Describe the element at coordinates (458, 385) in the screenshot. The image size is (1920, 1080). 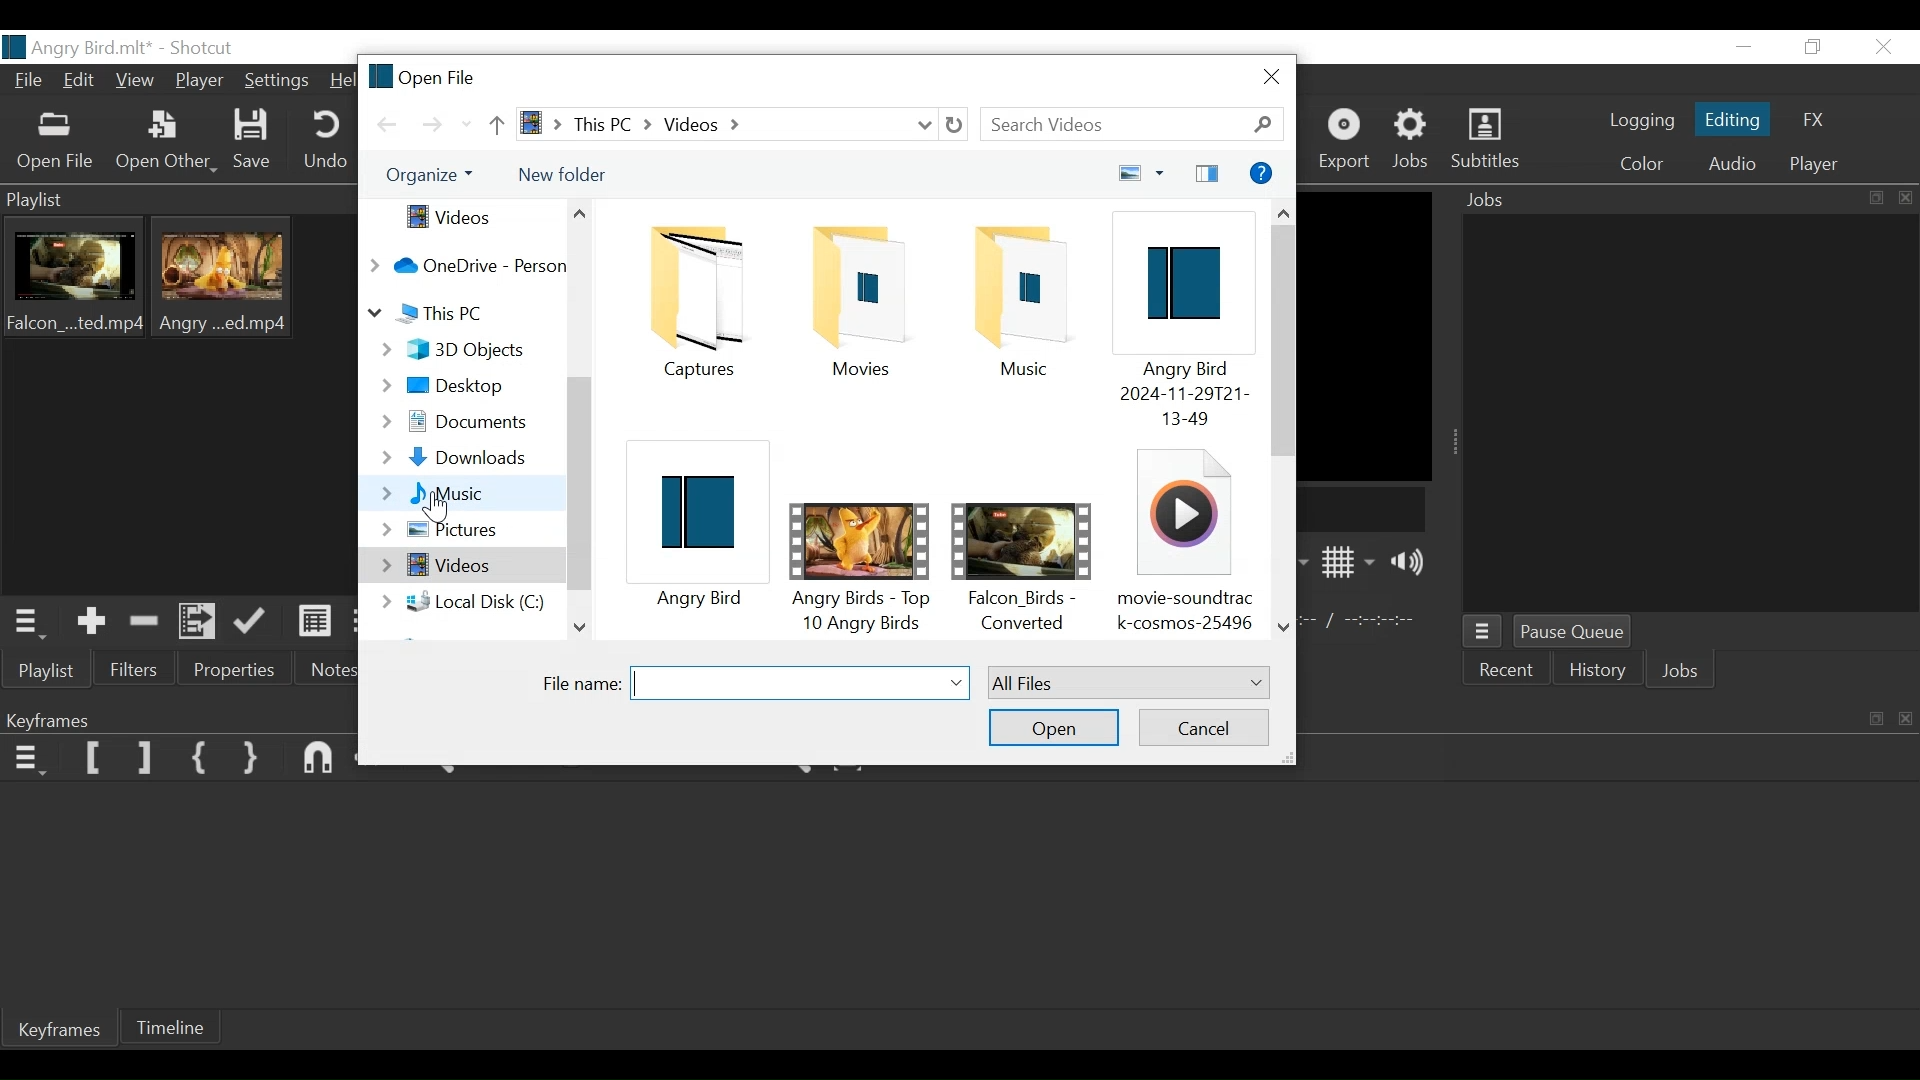
I see `Desktop` at that location.